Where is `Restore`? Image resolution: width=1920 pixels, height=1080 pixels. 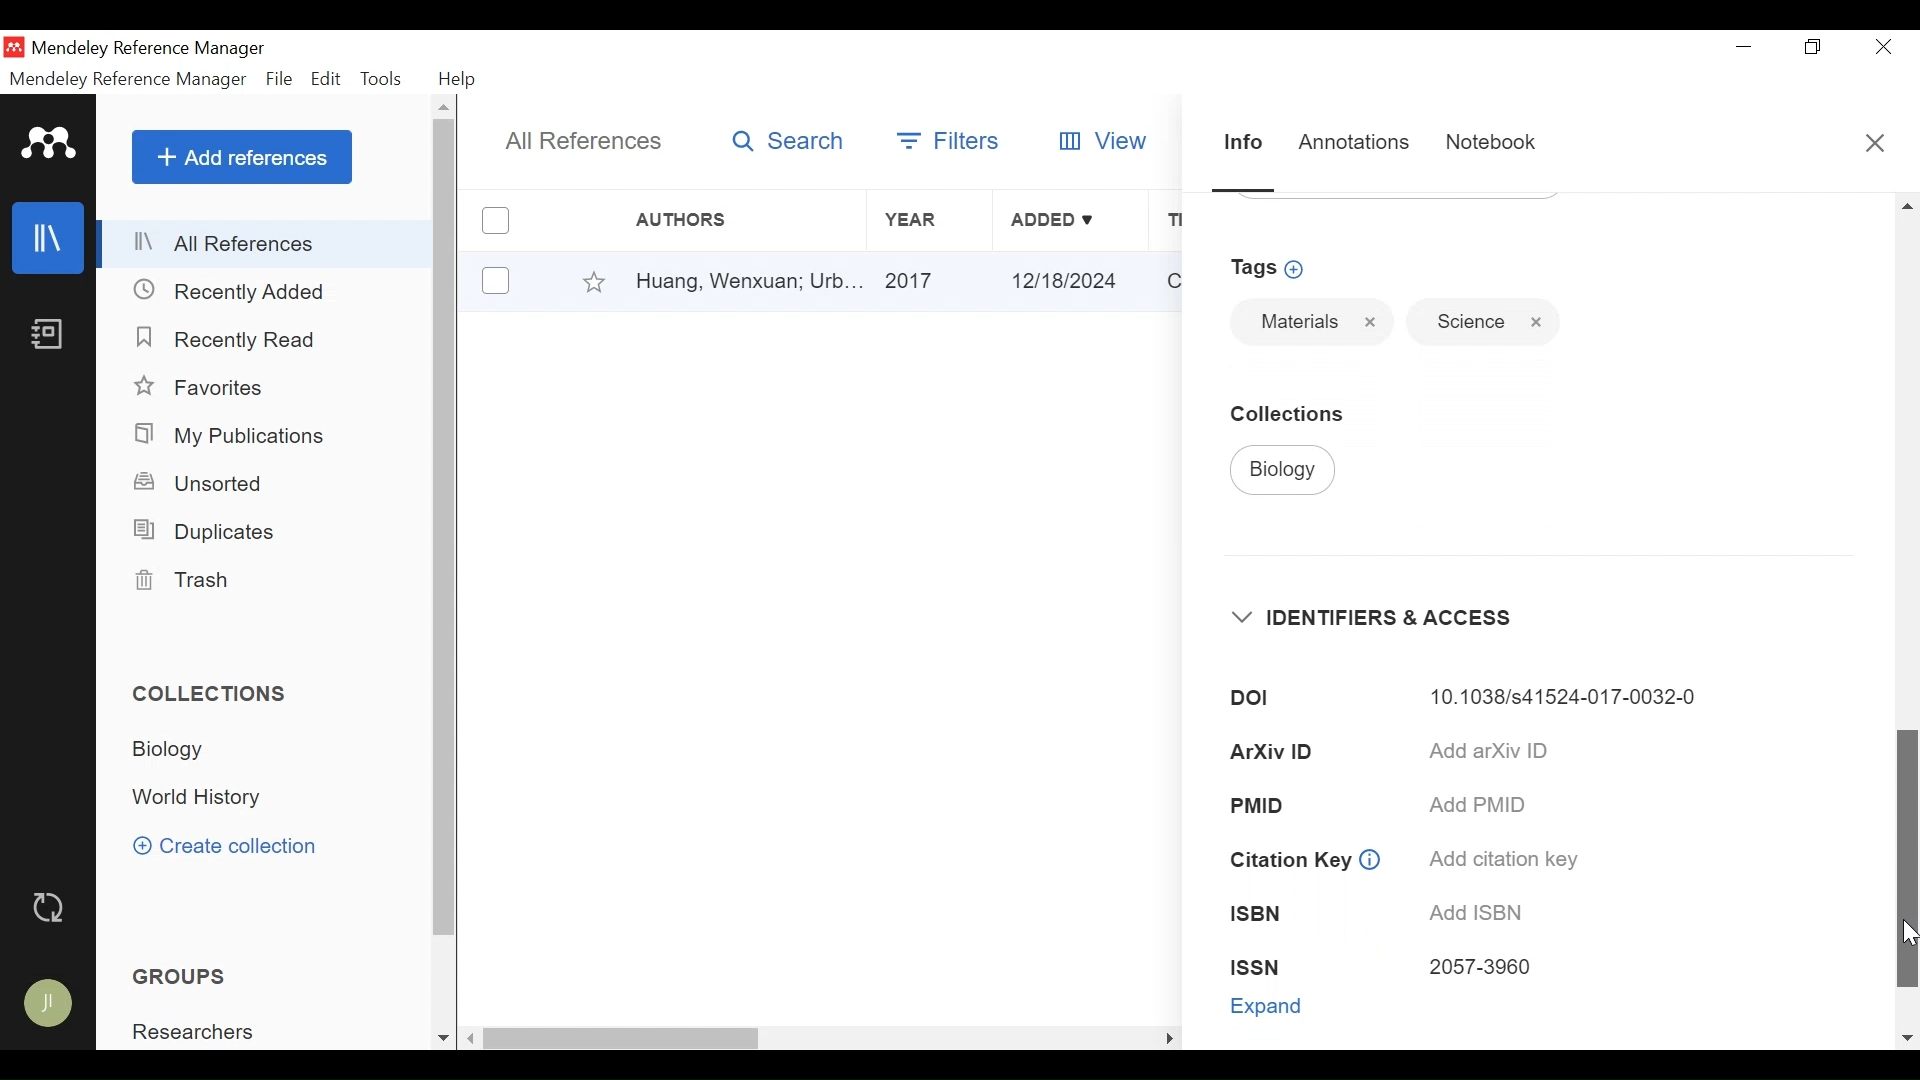 Restore is located at coordinates (1810, 46).